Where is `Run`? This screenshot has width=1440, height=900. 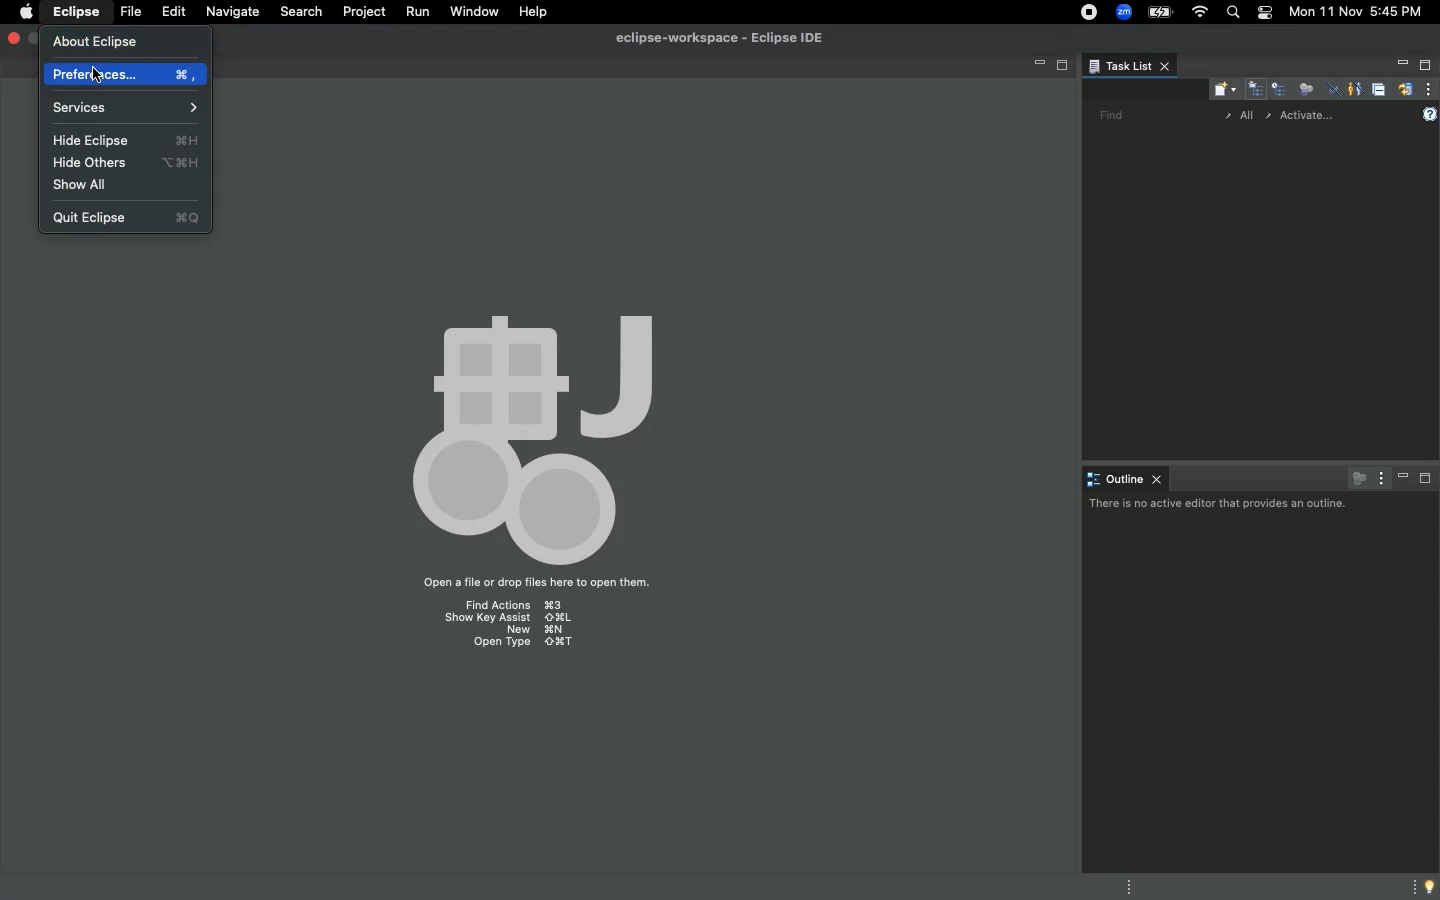
Run is located at coordinates (419, 12).